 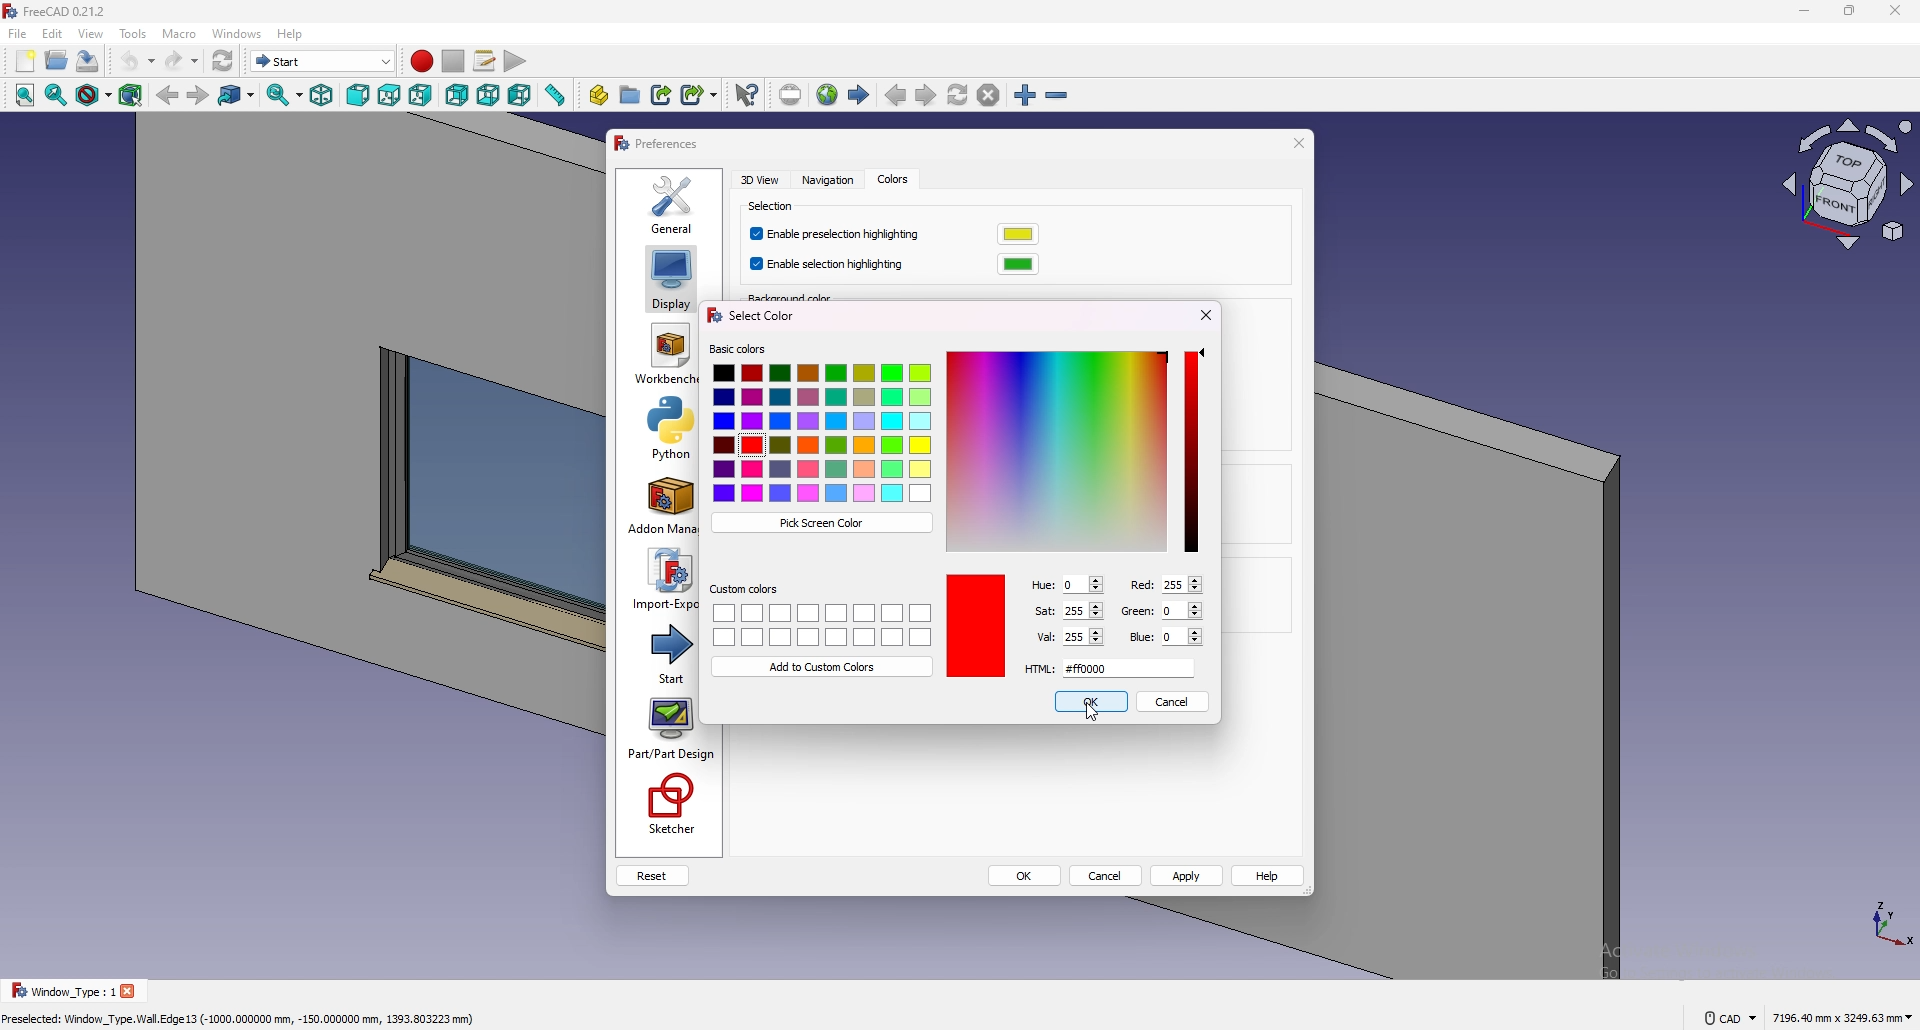 What do you see at coordinates (664, 354) in the screenshot?
I see `workbenches` at bounding box center [664, 354].